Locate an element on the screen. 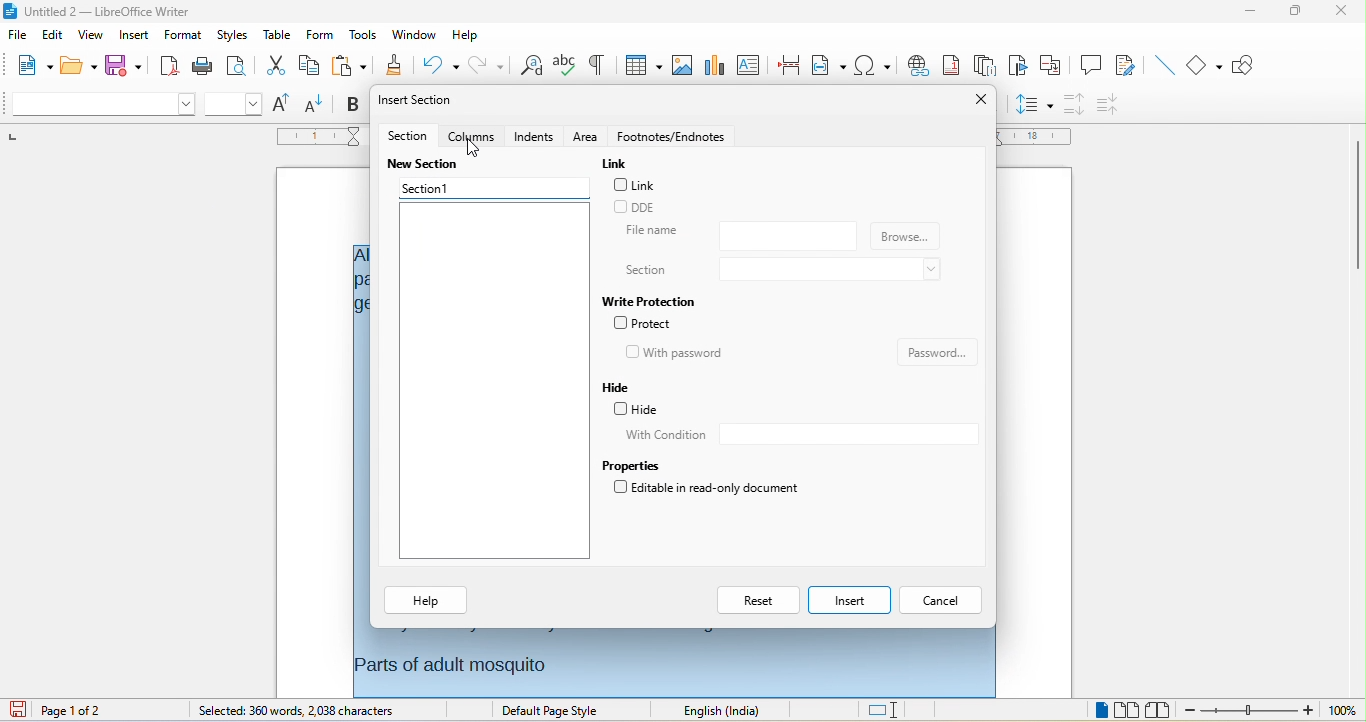 The image size is (1366, 722). file name is located at coordinates (739, 237).